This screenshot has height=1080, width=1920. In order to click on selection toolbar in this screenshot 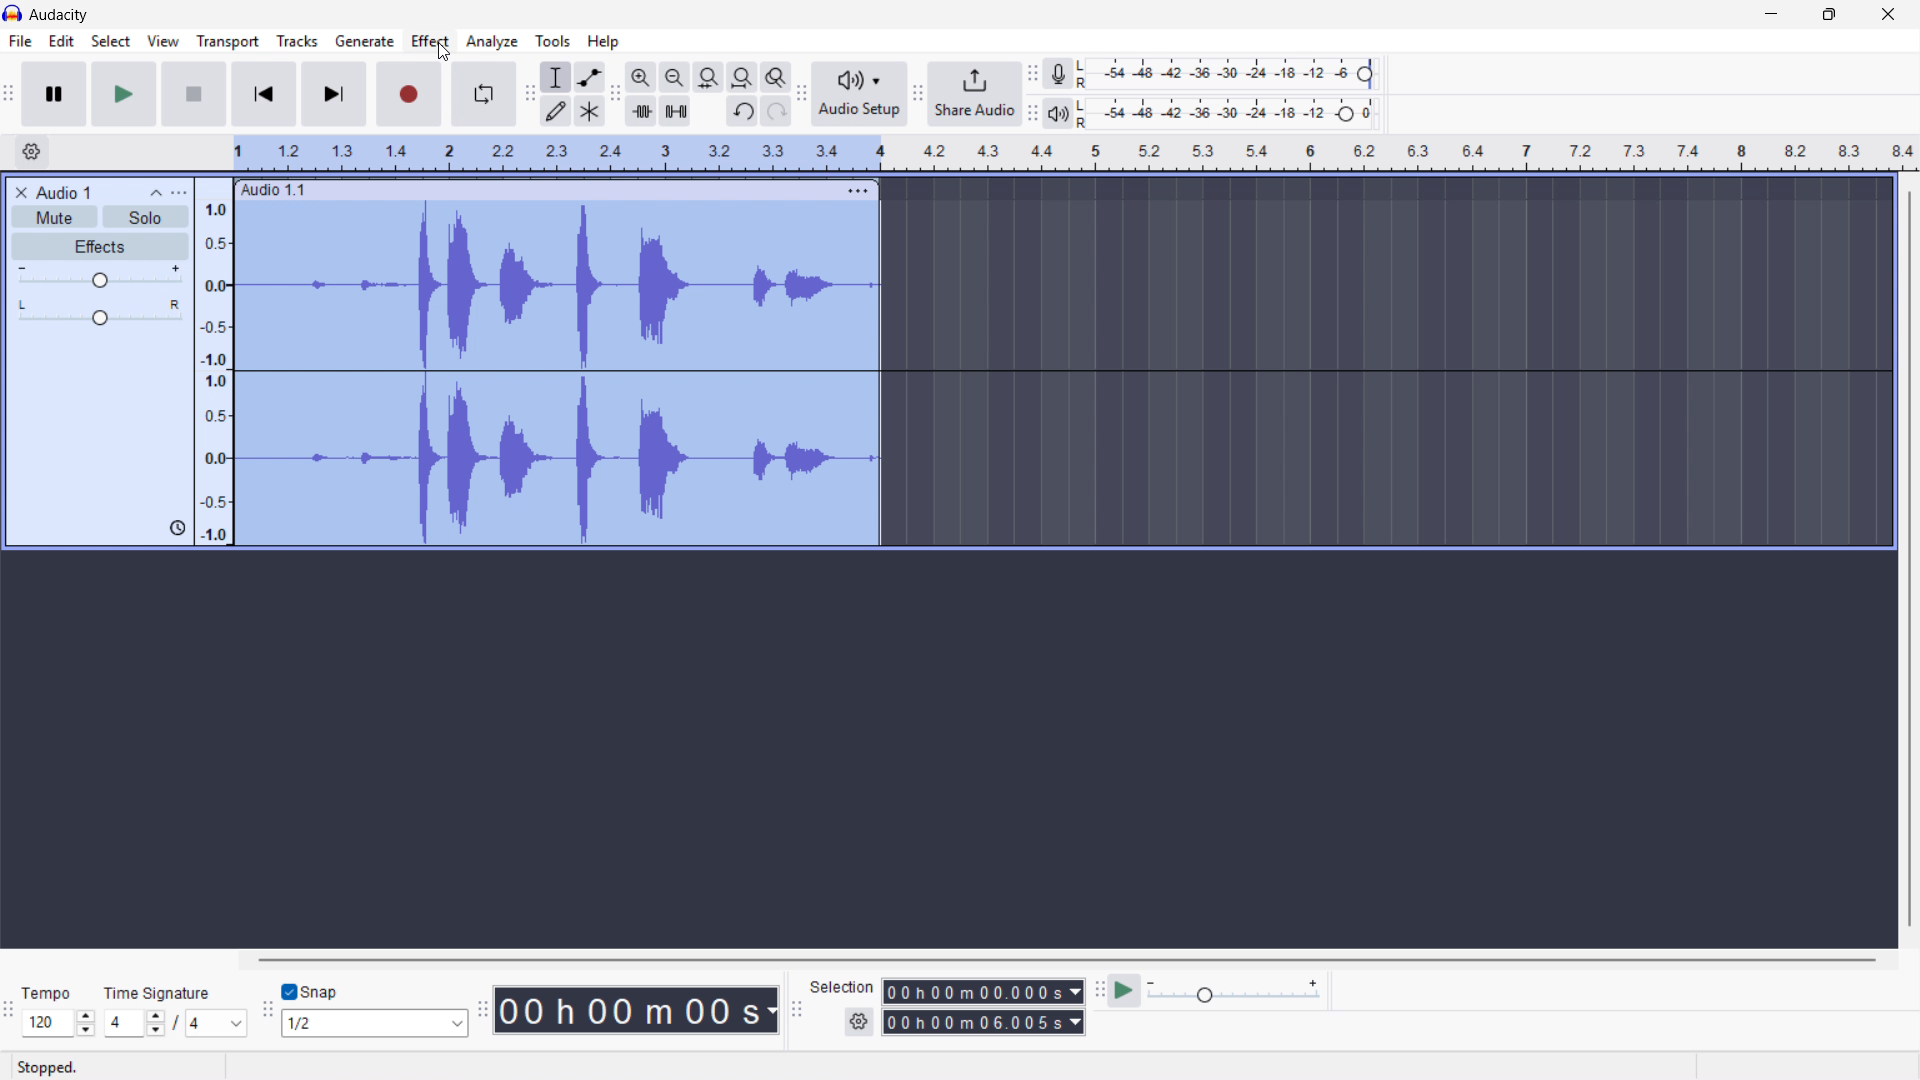, I will do `click(797, 1010)`.